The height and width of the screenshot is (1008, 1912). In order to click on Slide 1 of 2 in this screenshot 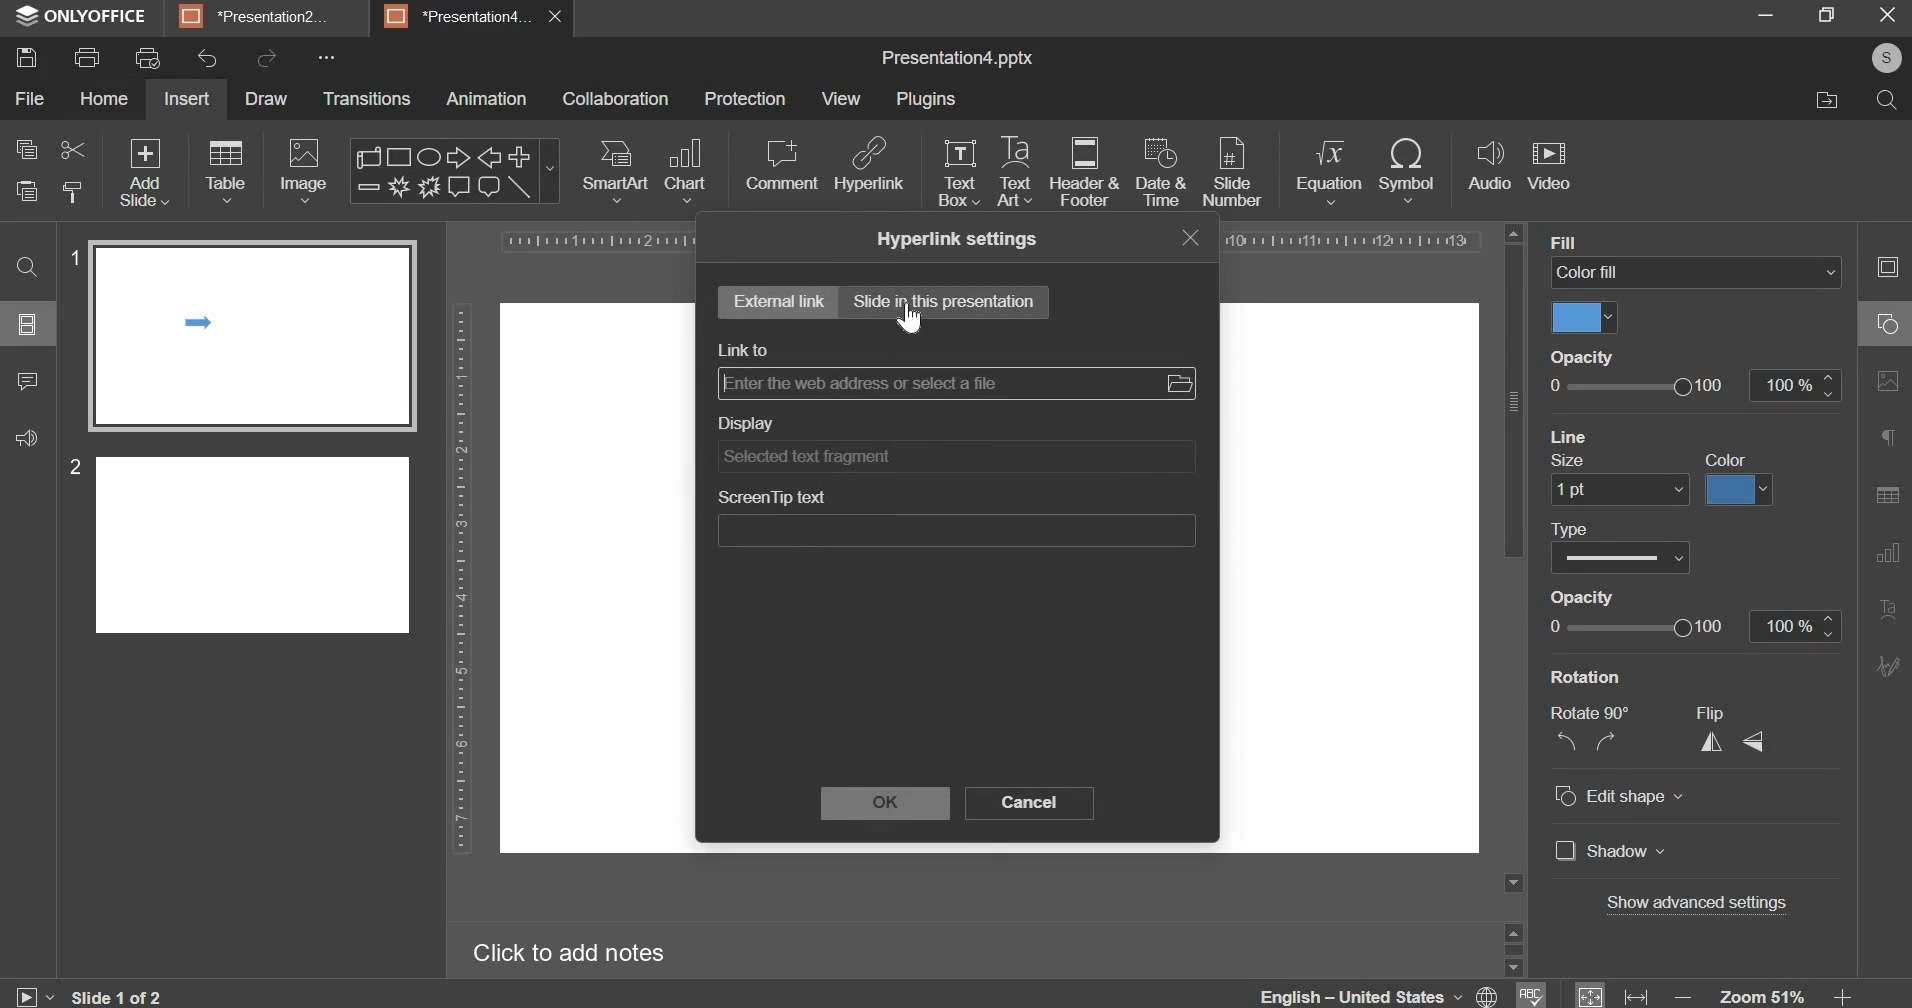, I will do `click(128, 993)`.